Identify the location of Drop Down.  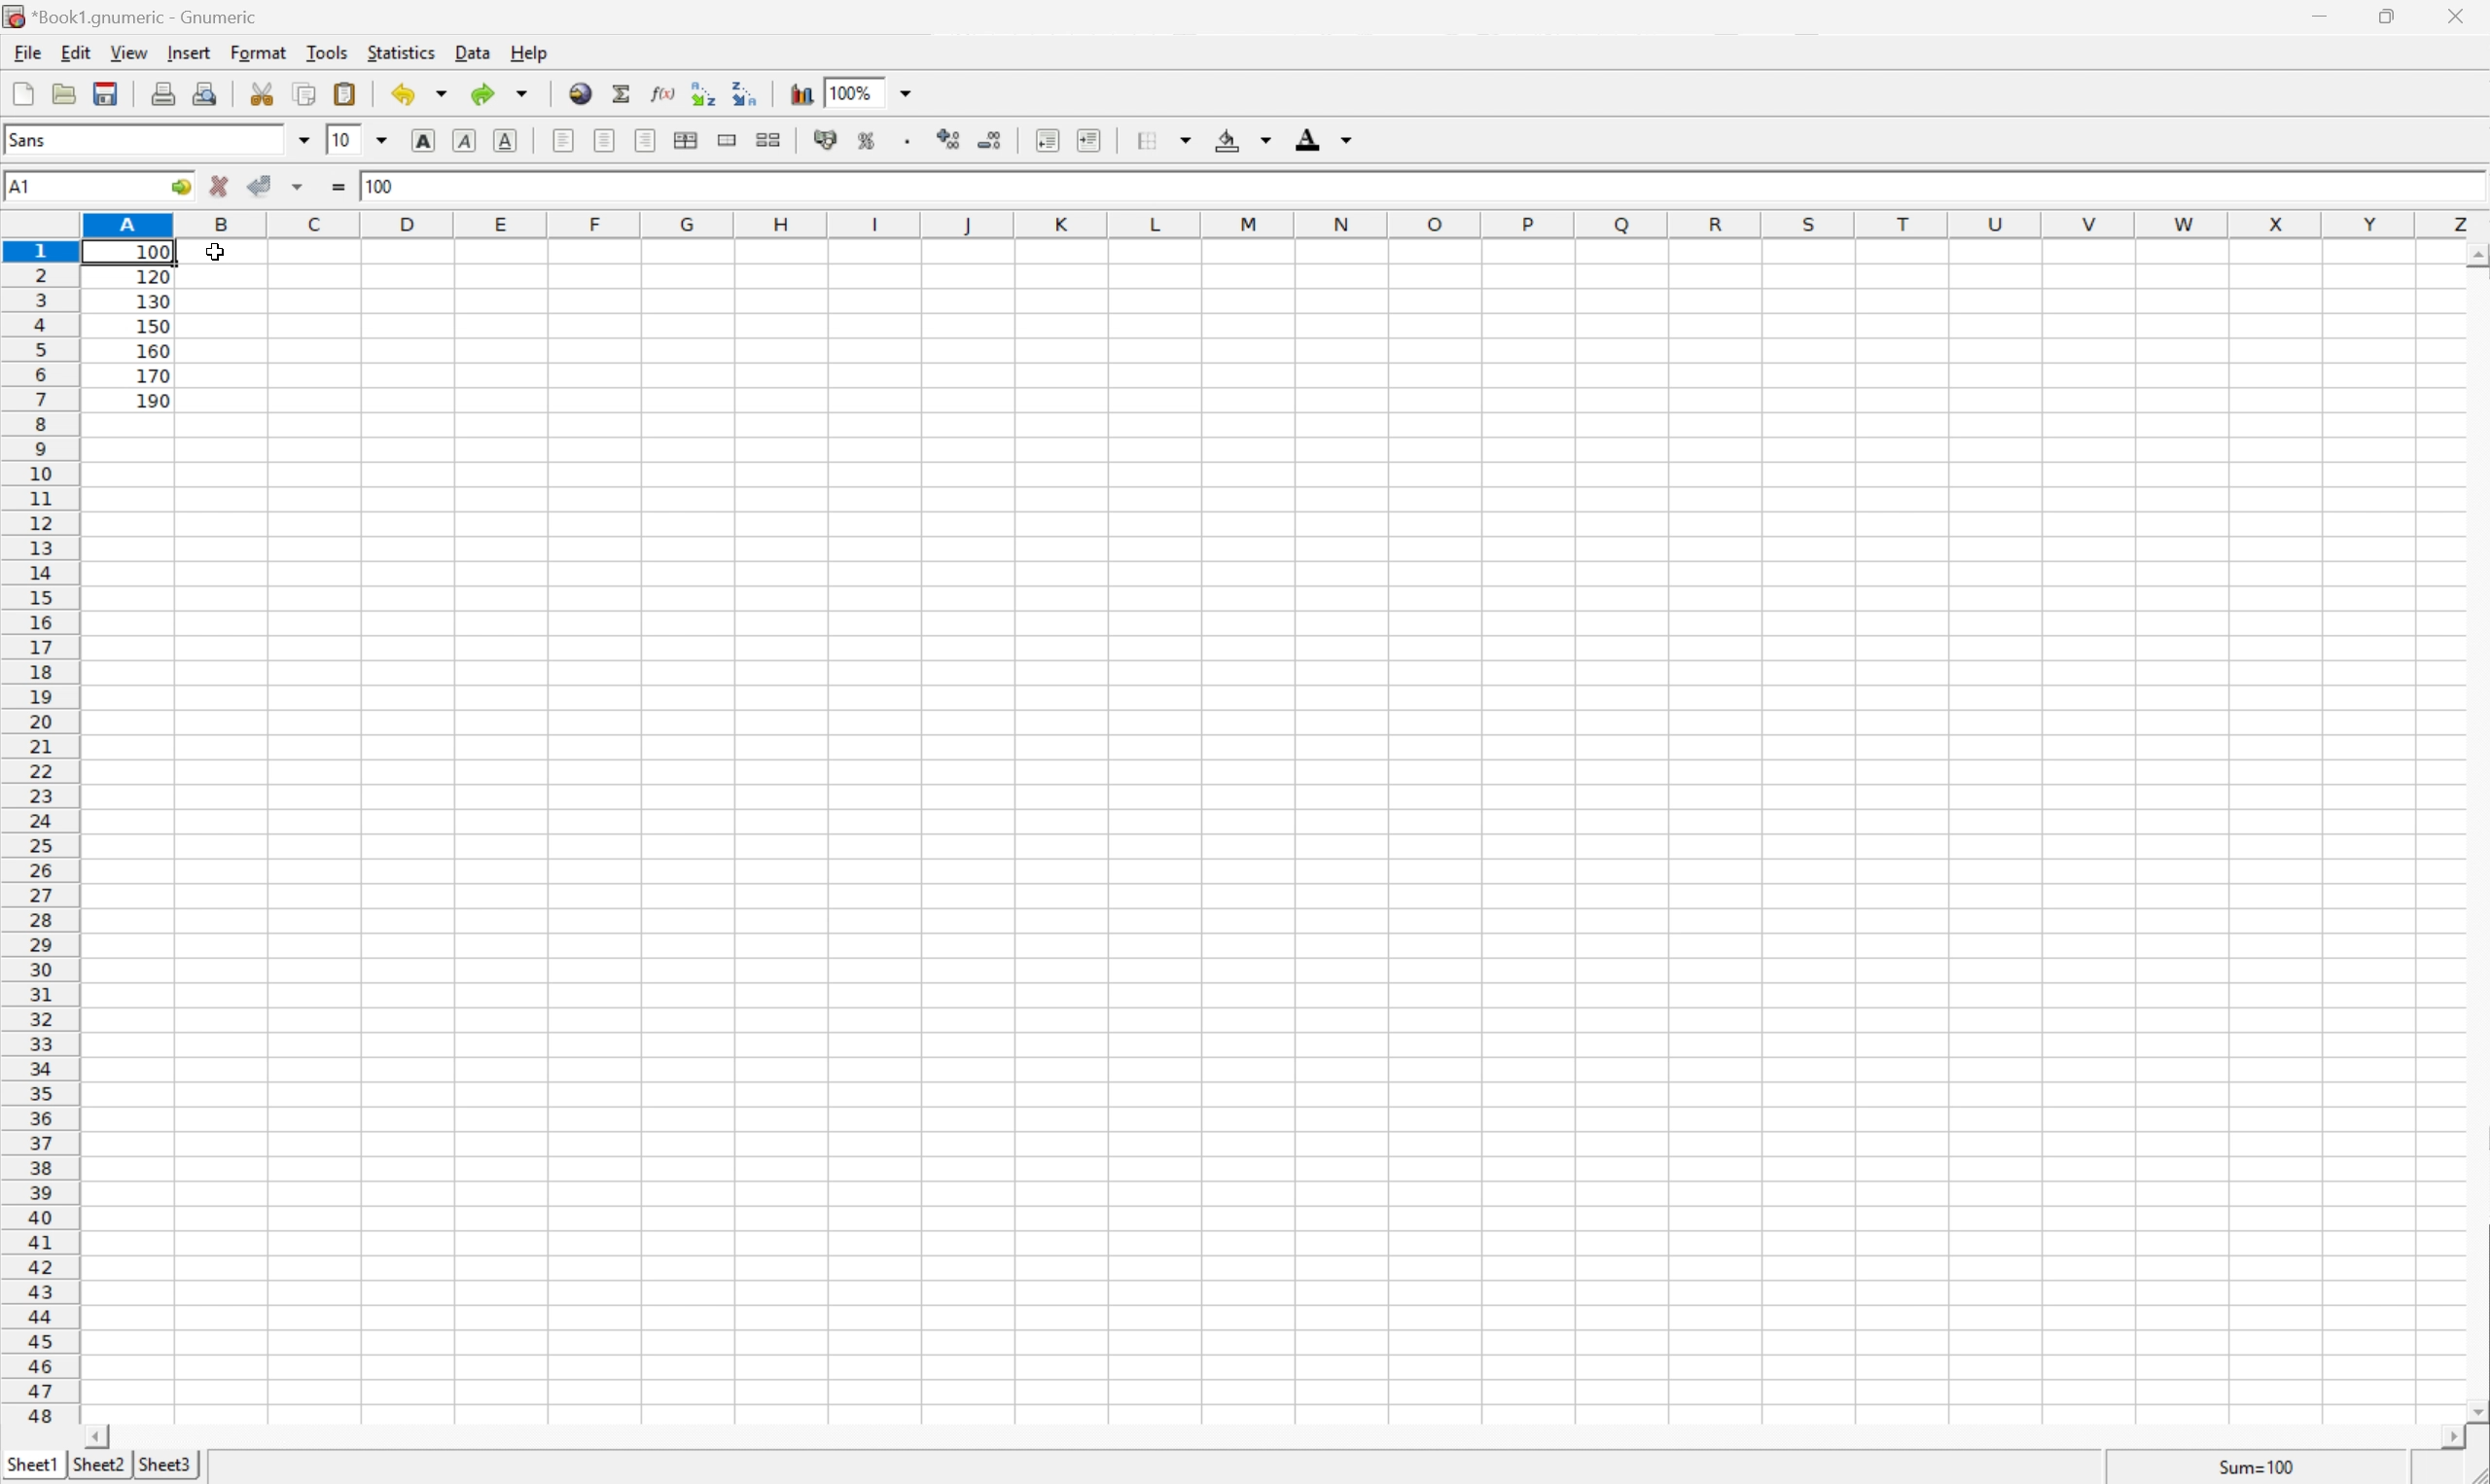
(307, 139).